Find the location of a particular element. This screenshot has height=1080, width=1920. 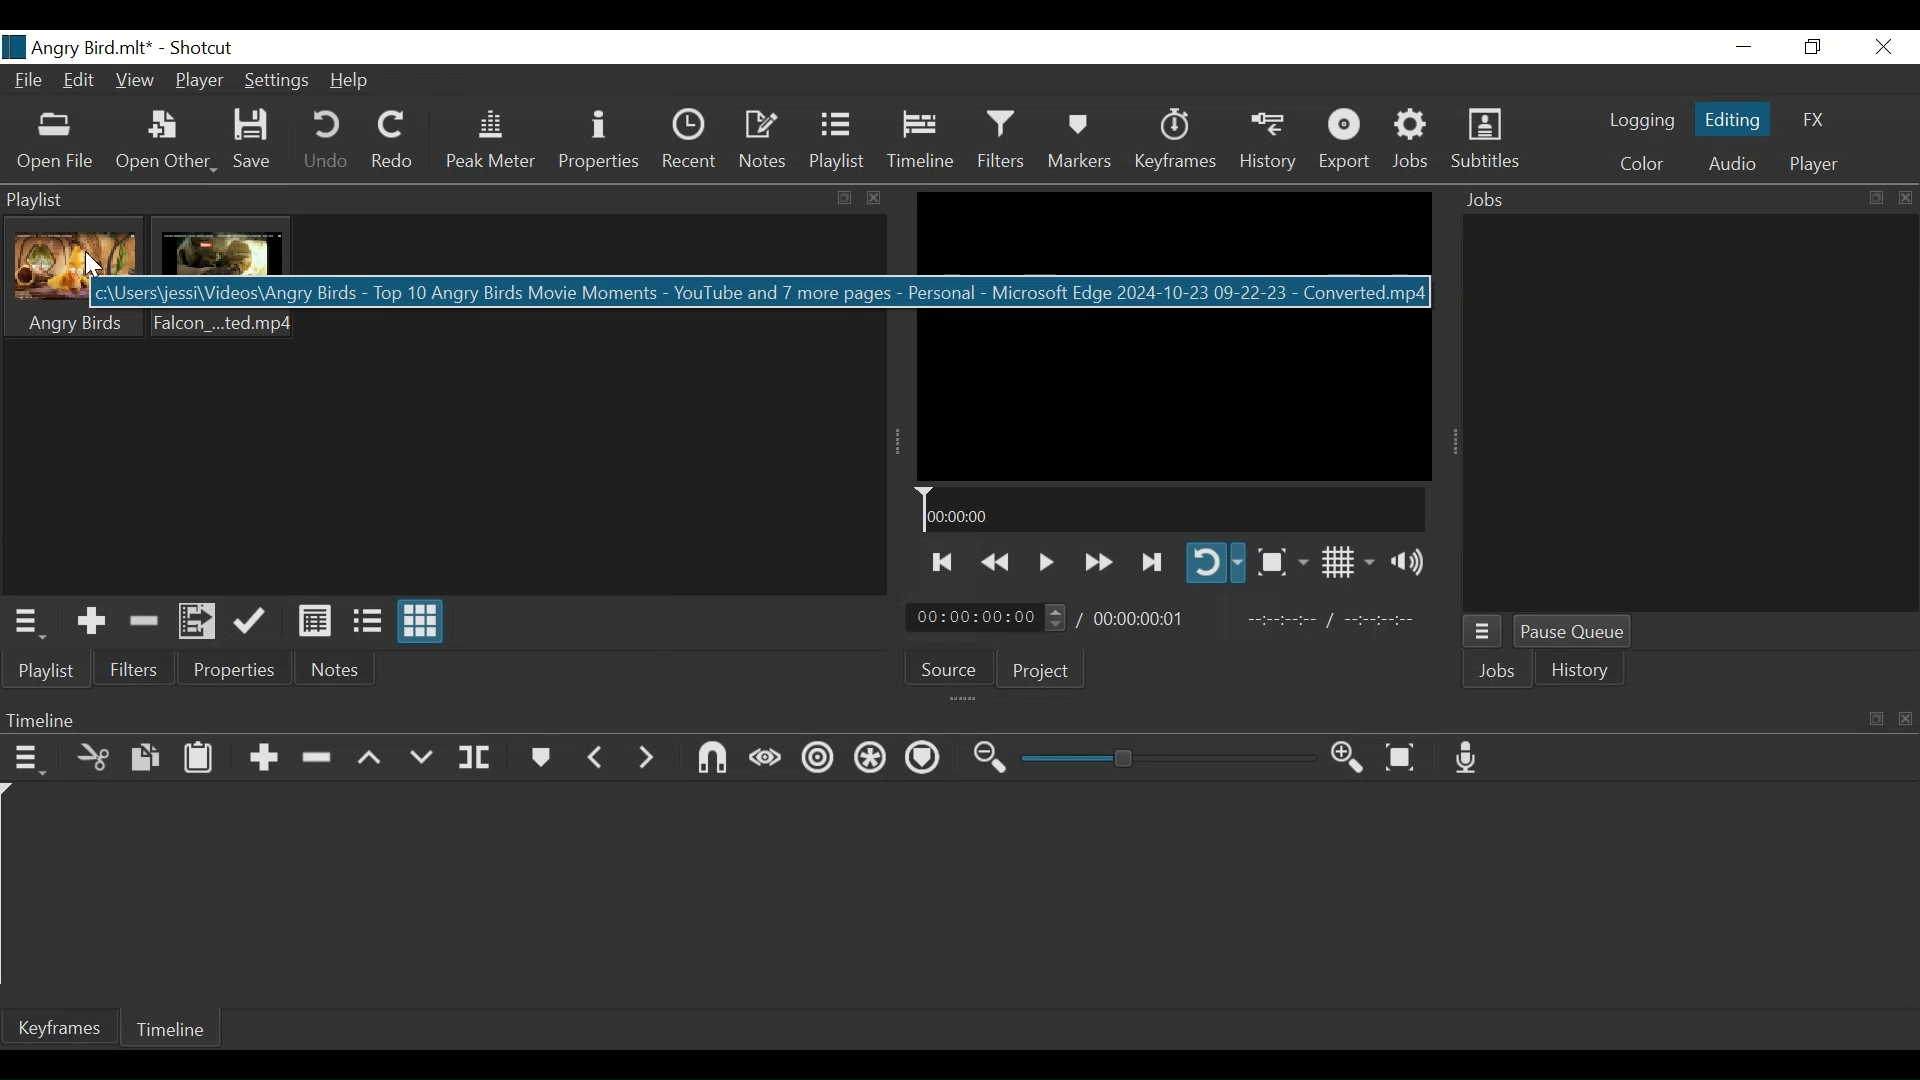

Properties is located at coordinates (601, 144).